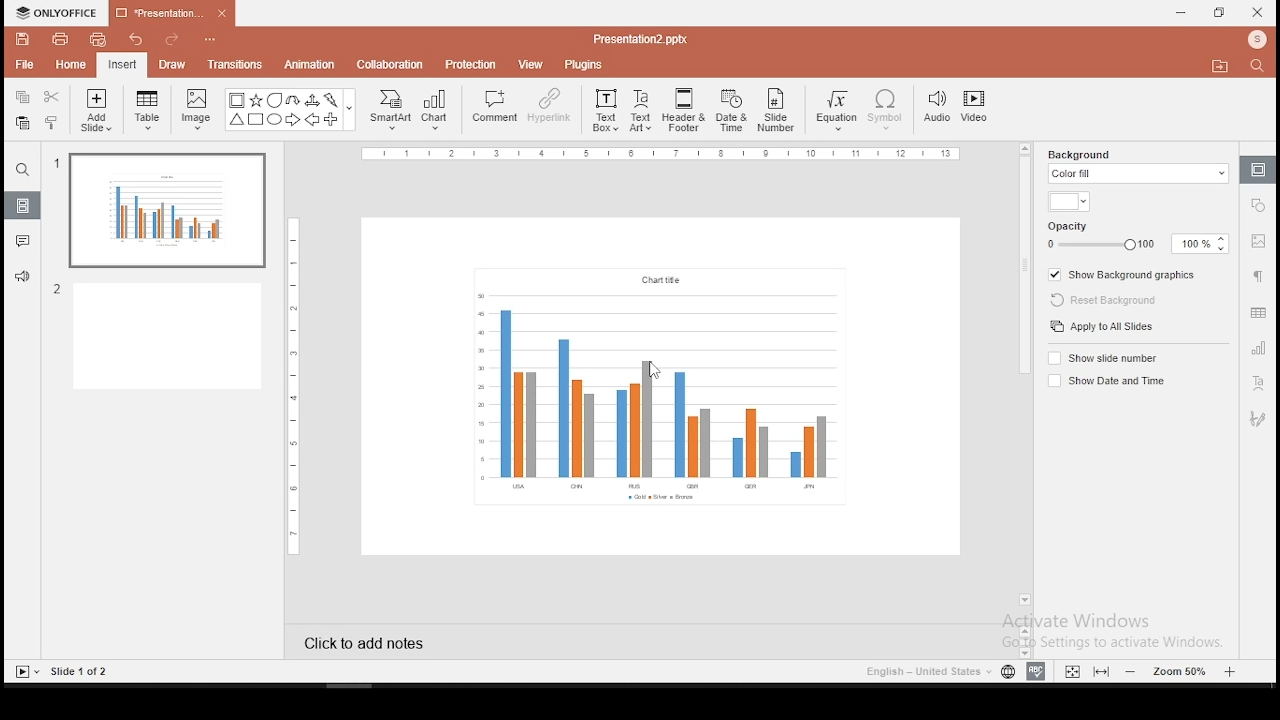 The image size is (1280, 720). Describe the element at coordinates (391, 65) in the screenshot. I see `collaboration` at that location.